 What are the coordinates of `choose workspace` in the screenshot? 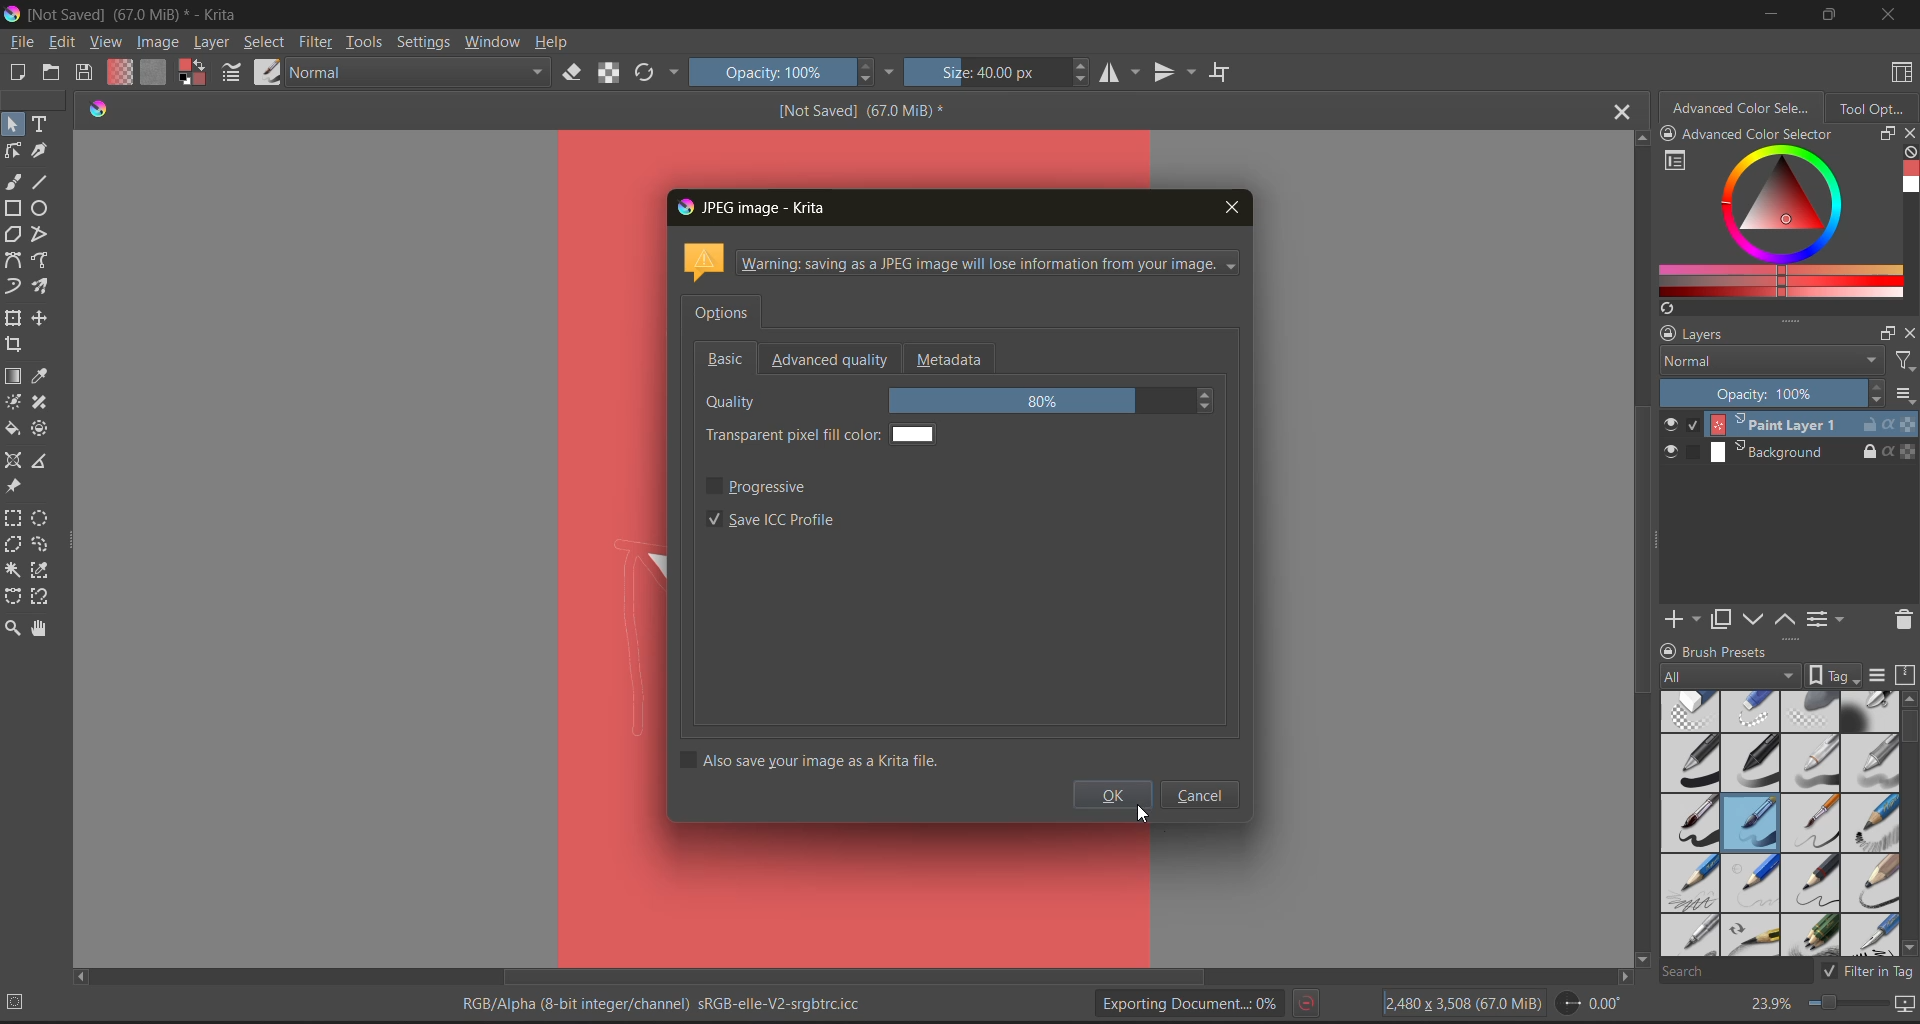 It's located at (1904, 72).